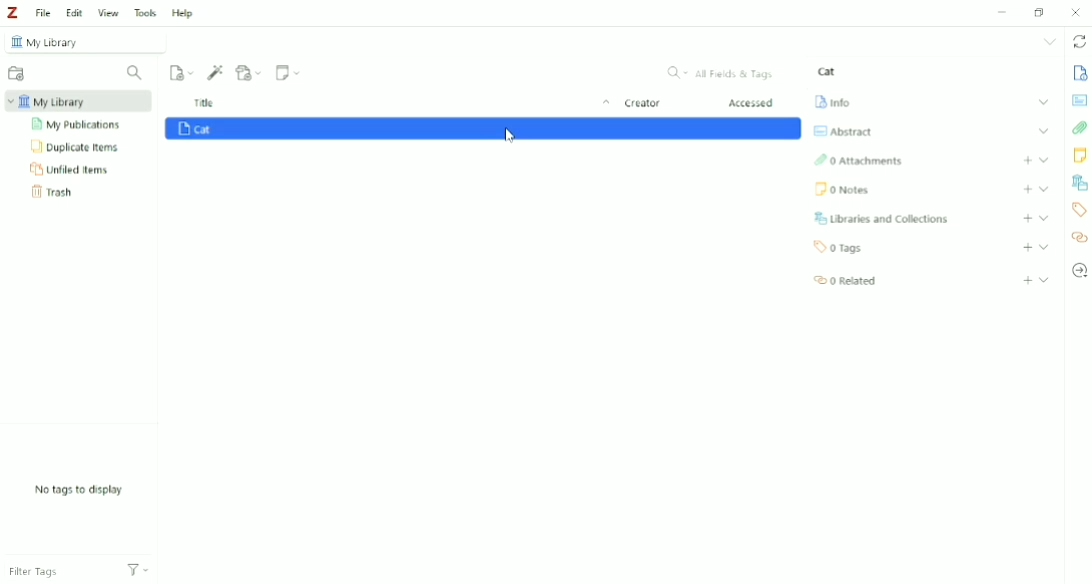 This screenshot has height=584, width=1092. I want to click on New Note, so click(289, 72).